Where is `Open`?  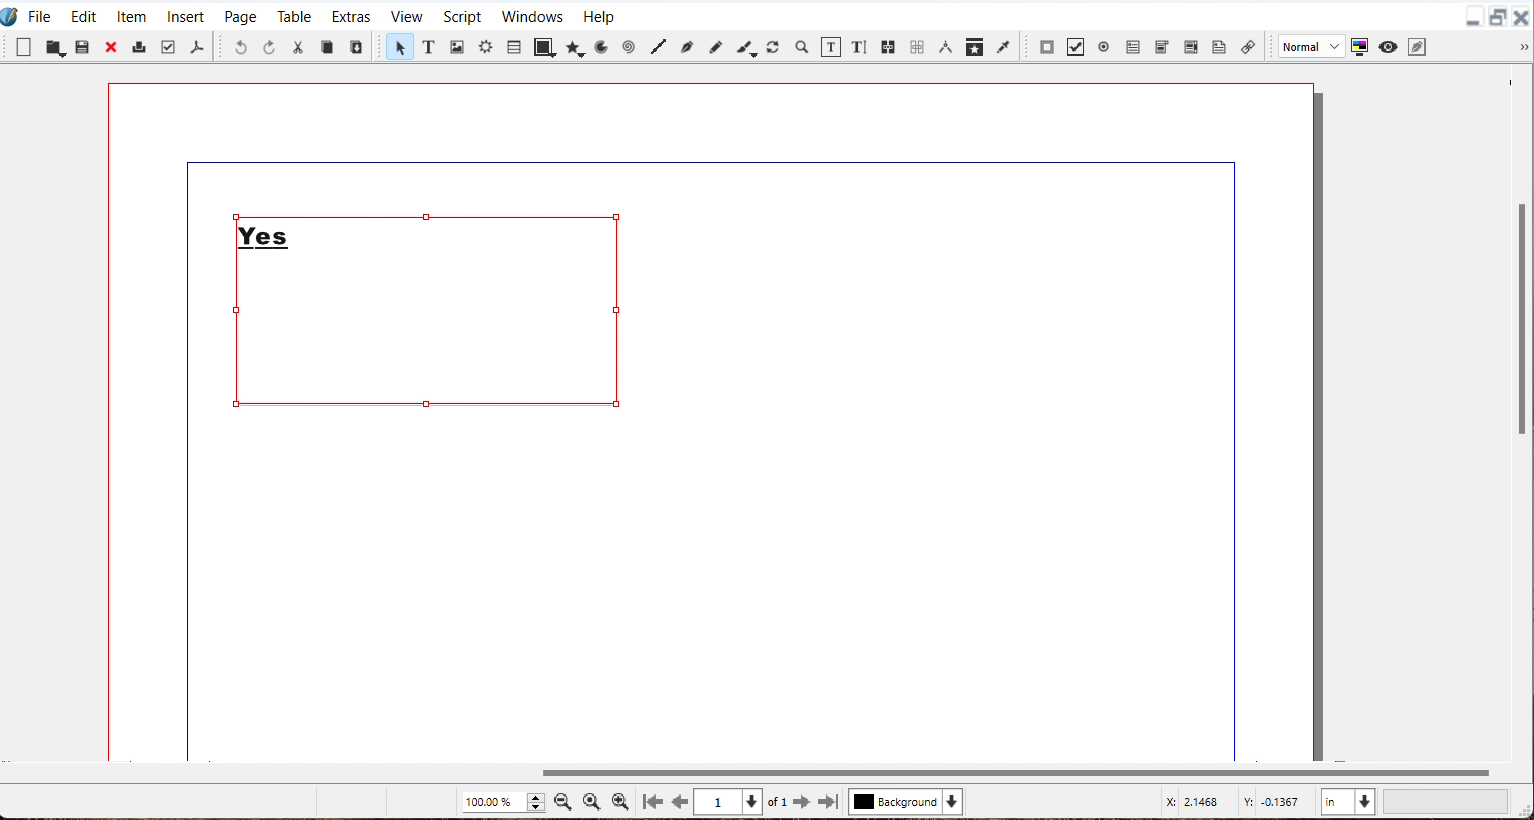
Open is located at coordinates (54, 47).